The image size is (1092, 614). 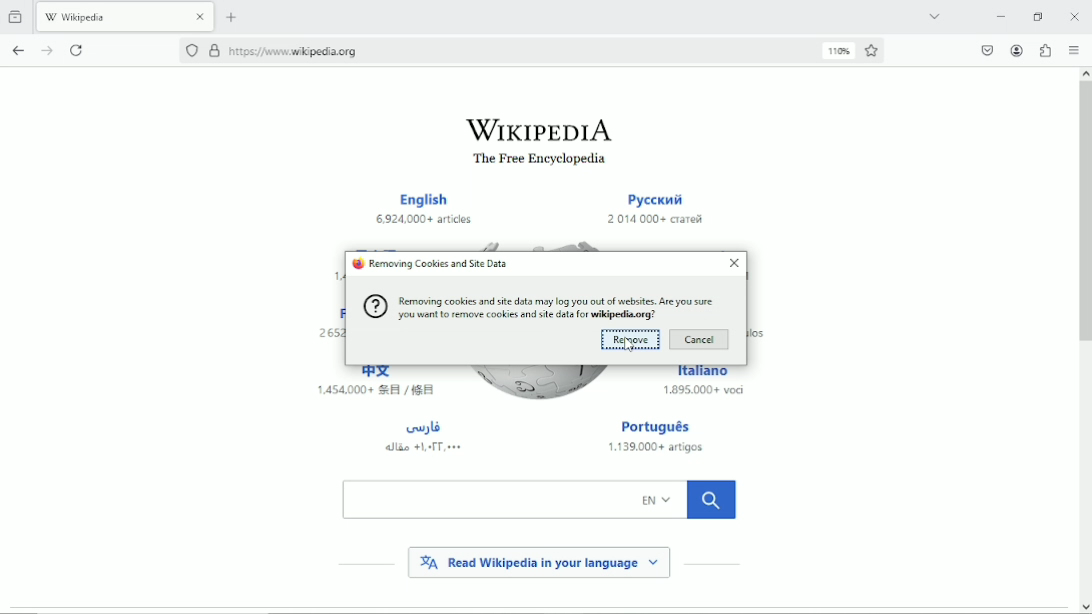 What do you see at coordinates (214, 53) in the screenshot?
I see `Verified by DigiCert Inc` at bounding box center [214, 53].